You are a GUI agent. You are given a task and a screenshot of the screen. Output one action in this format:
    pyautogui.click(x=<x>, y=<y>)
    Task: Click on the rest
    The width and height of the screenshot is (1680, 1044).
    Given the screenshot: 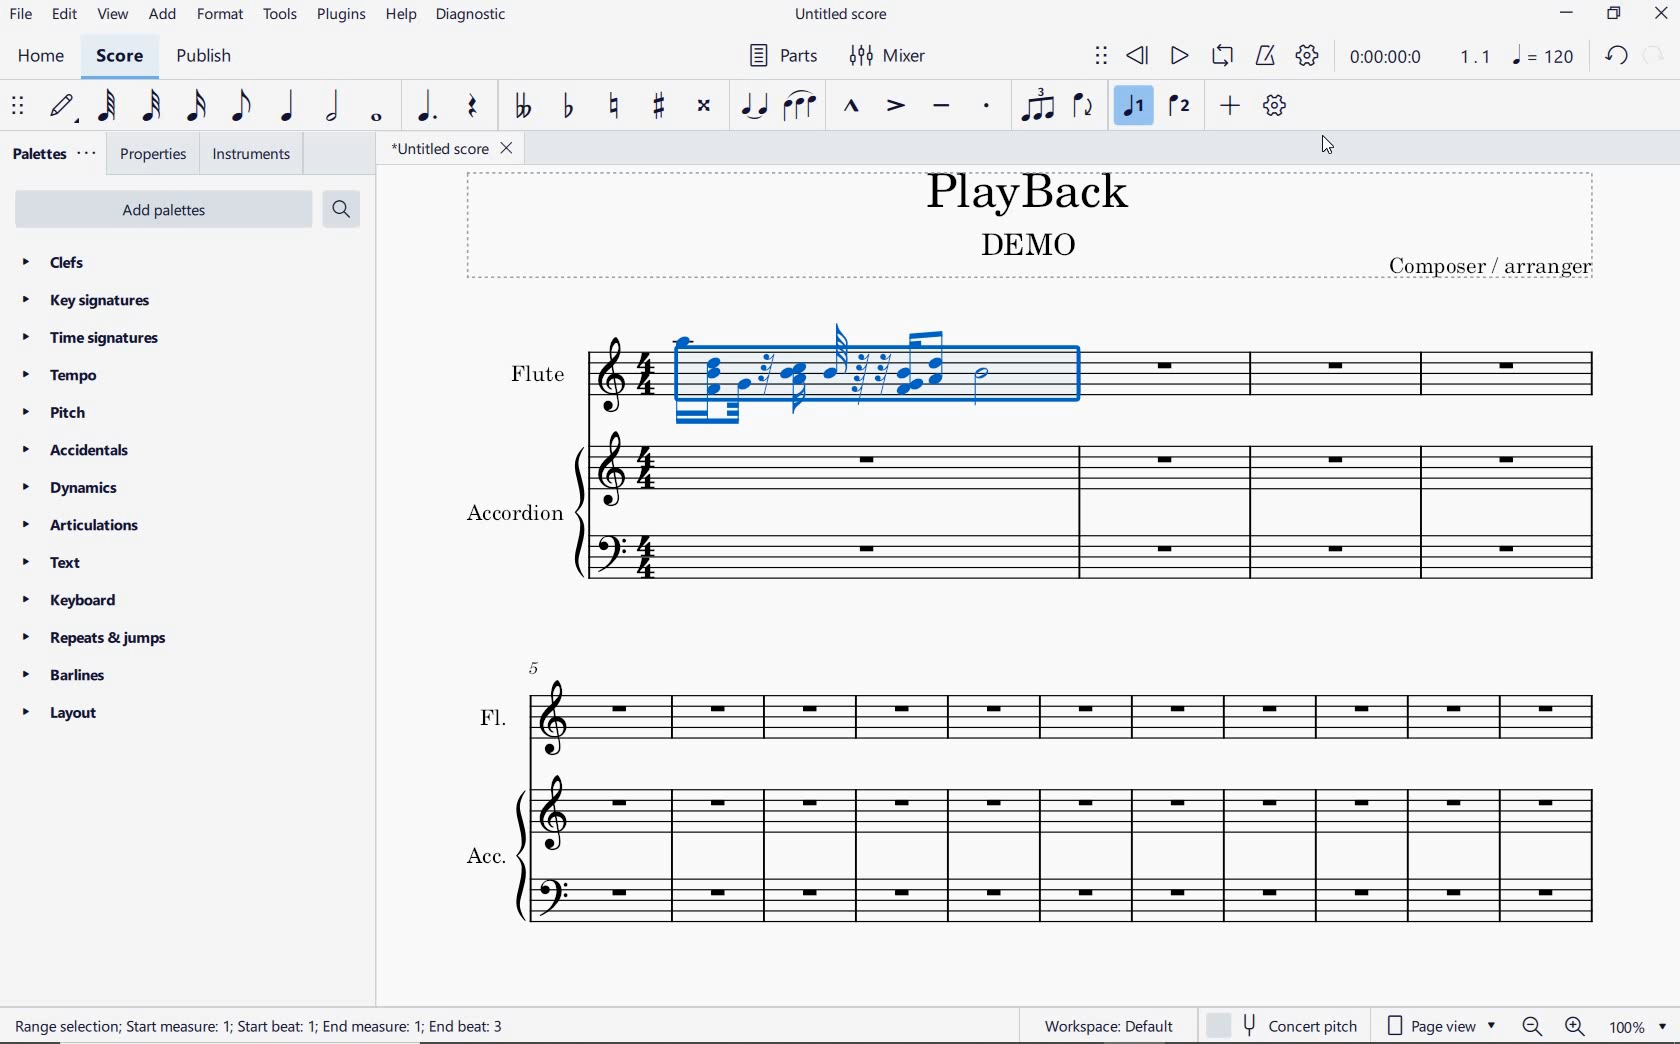 What is the action you would take?
    pyautogui.click(x=472, y=107)
    